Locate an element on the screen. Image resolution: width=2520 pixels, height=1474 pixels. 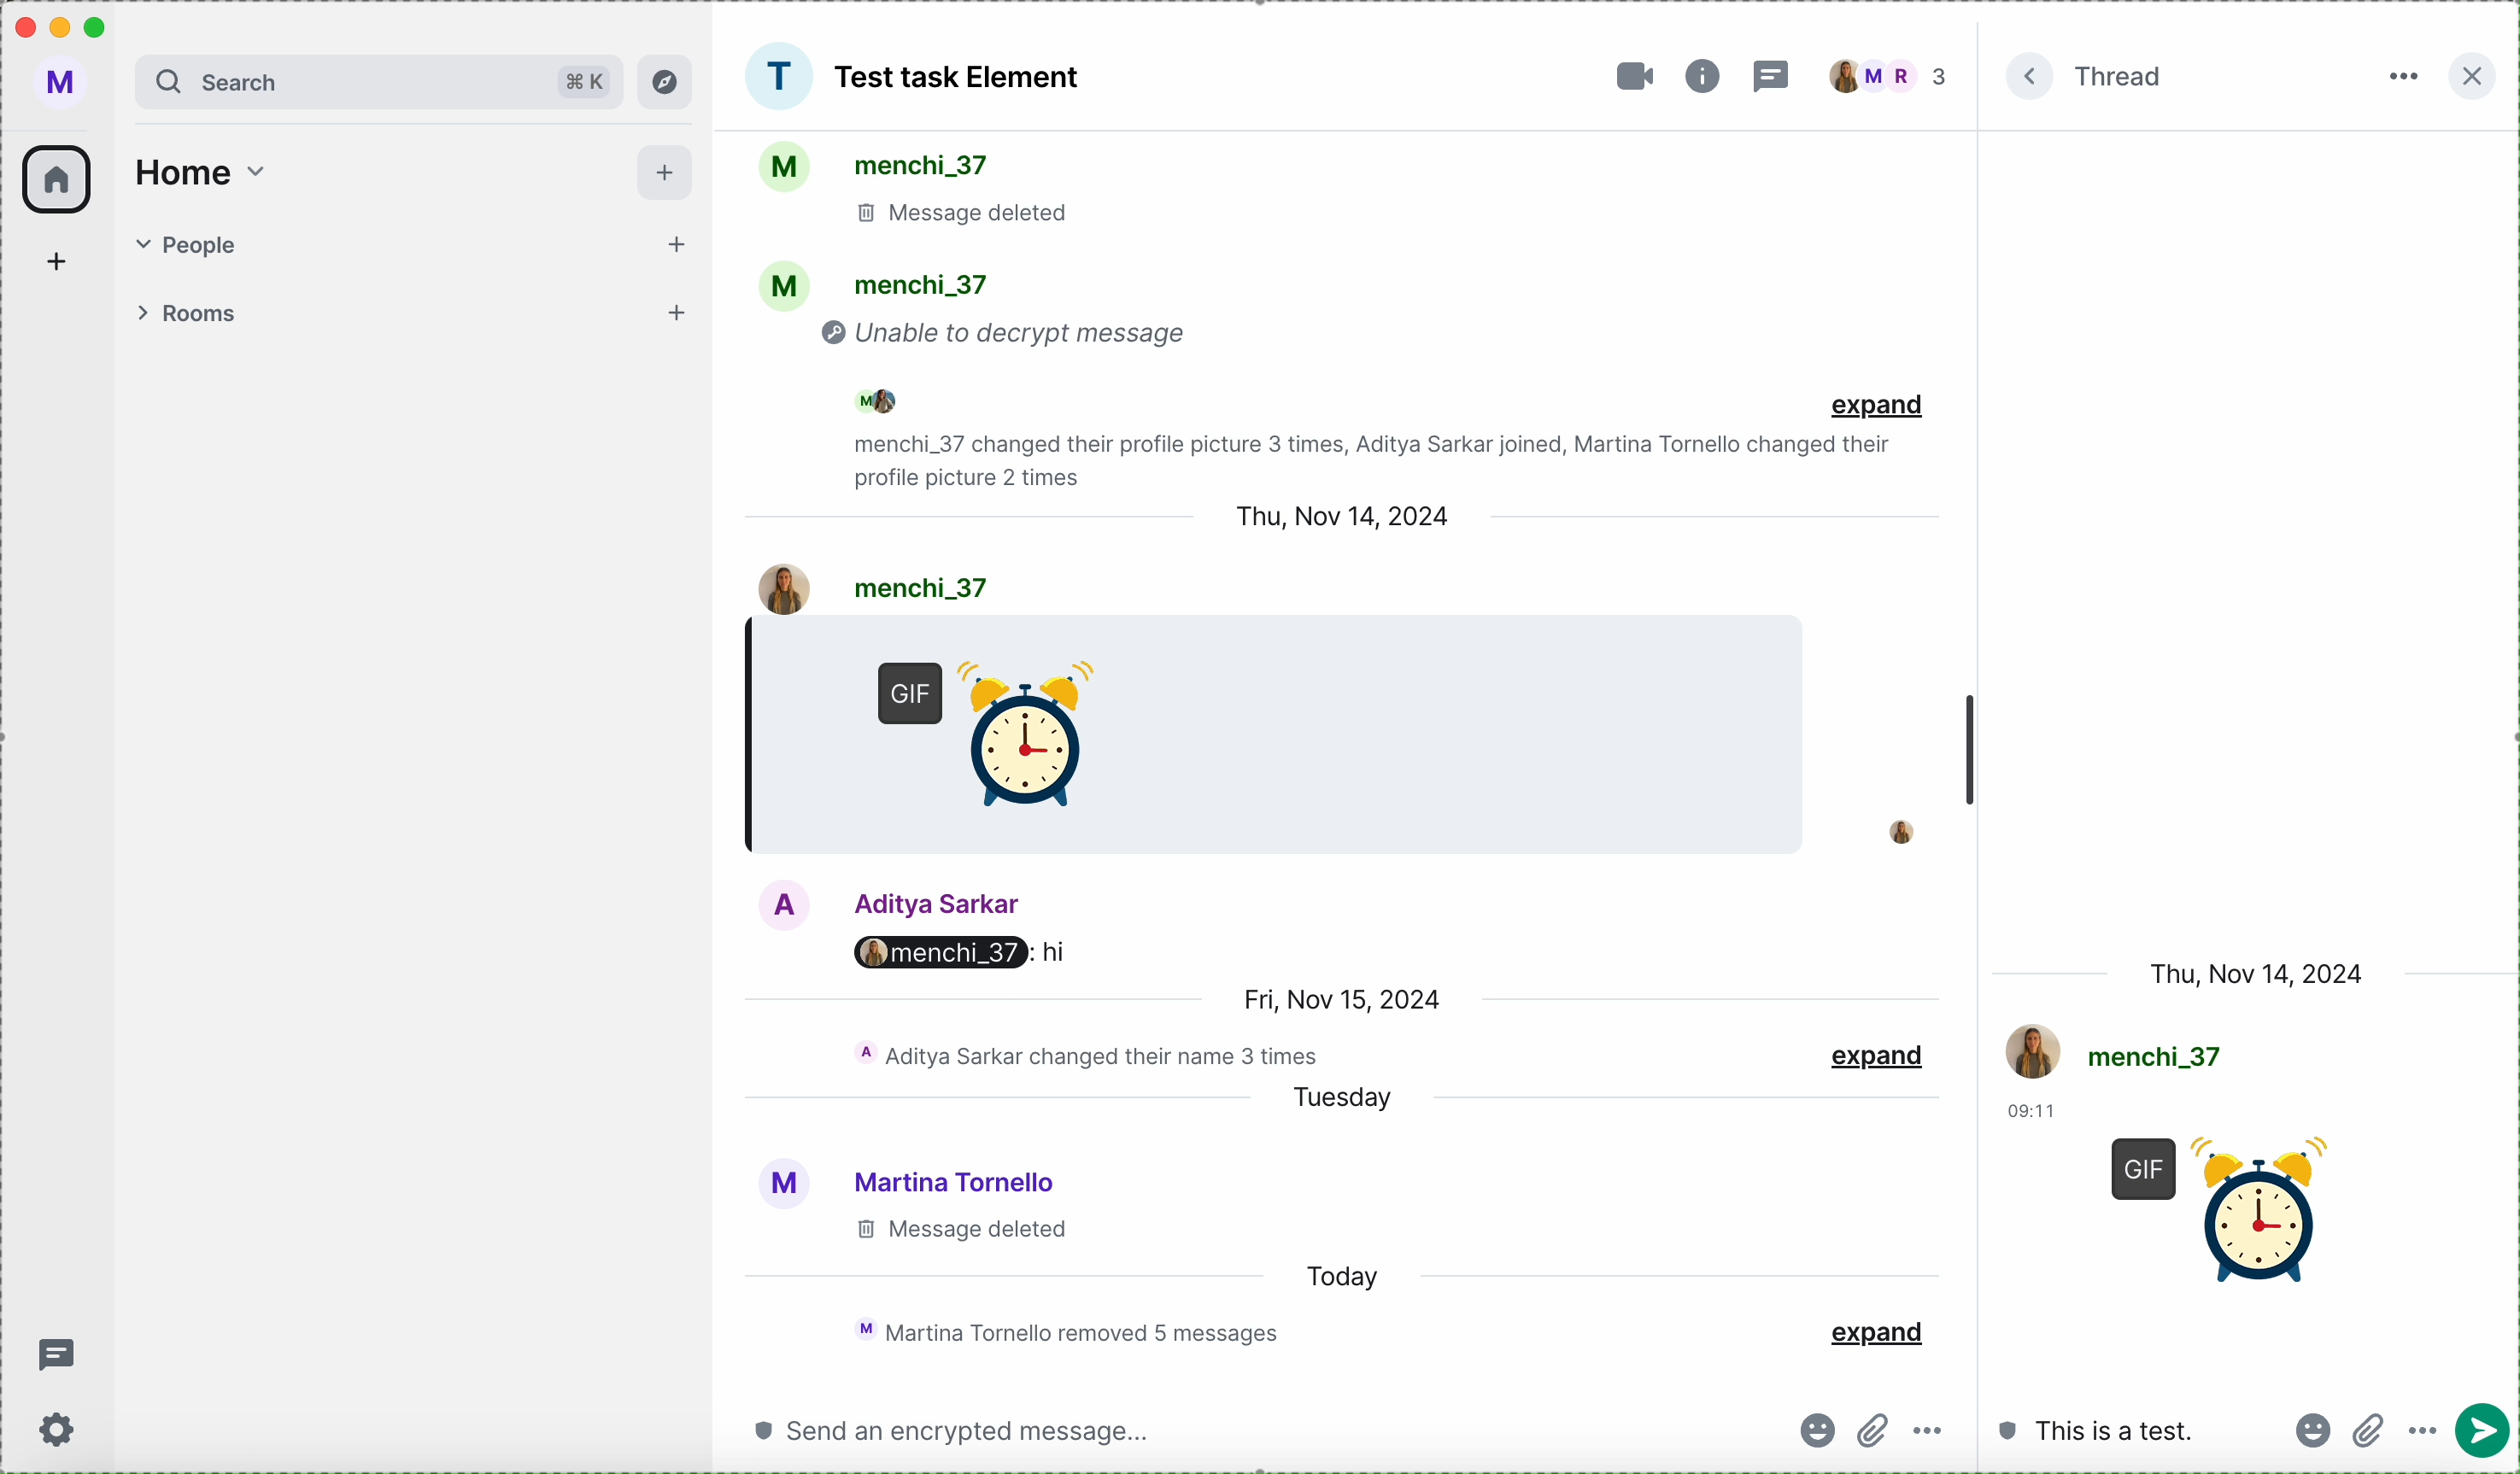
attach file is located at coordinates (2428, 1434).